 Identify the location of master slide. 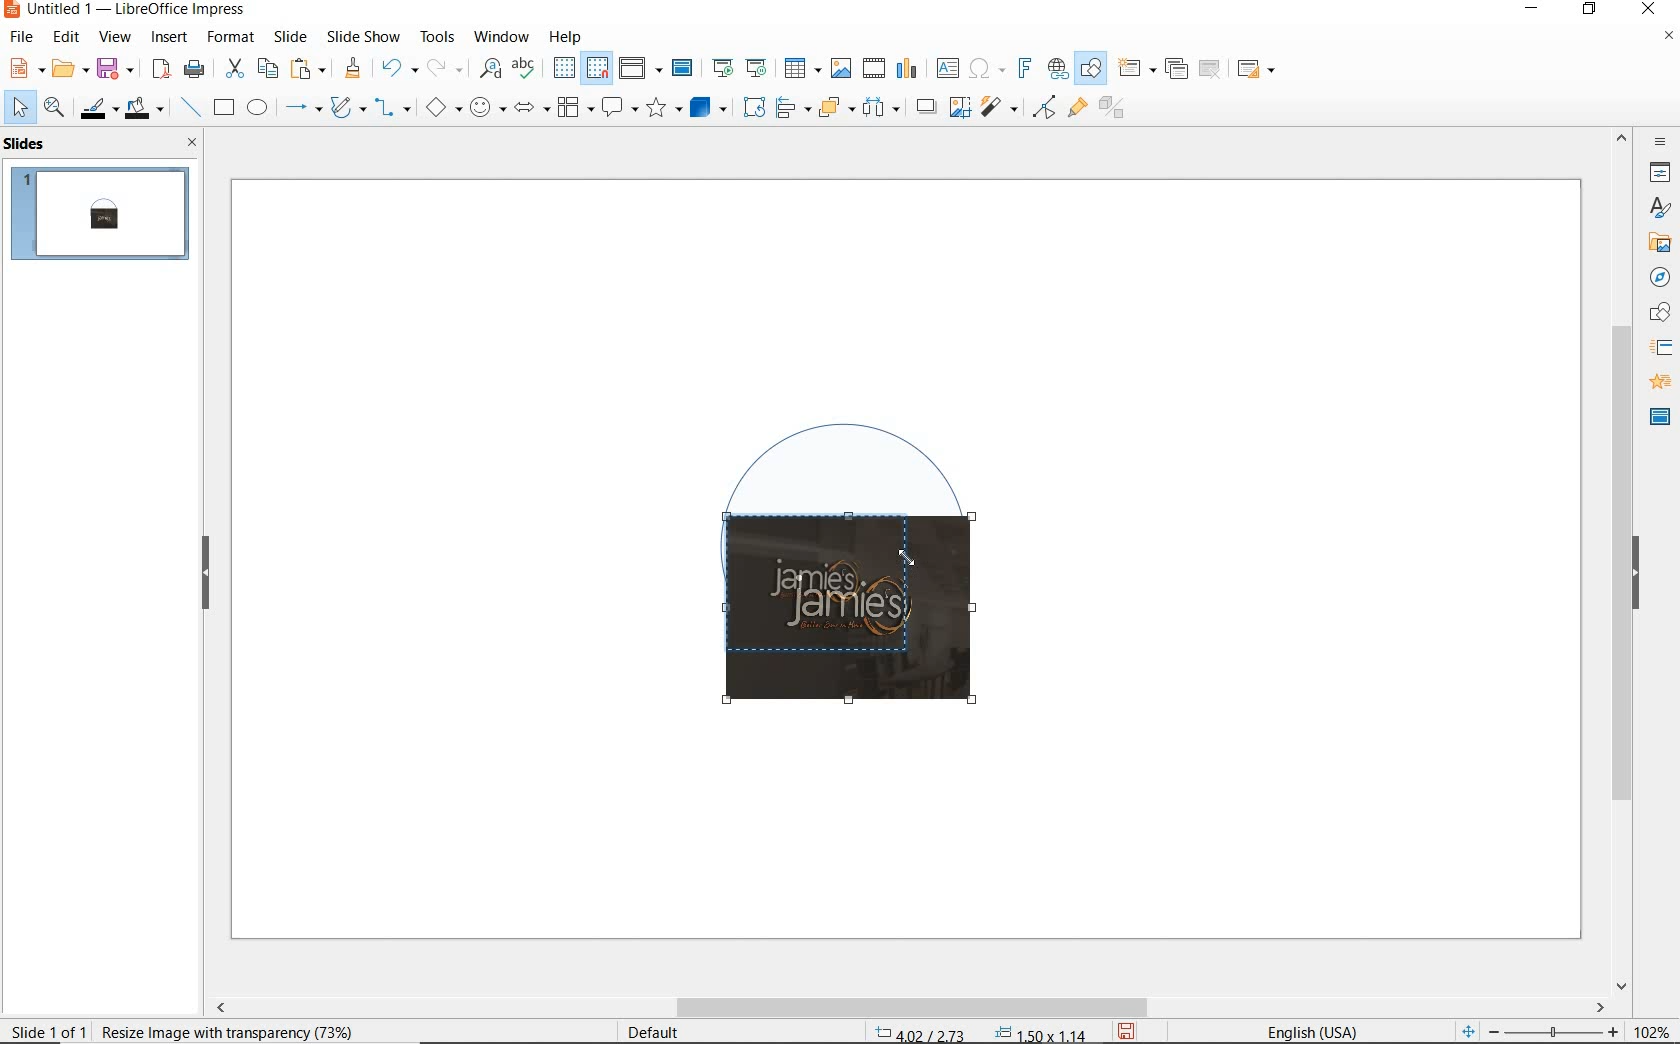
(685, 69).